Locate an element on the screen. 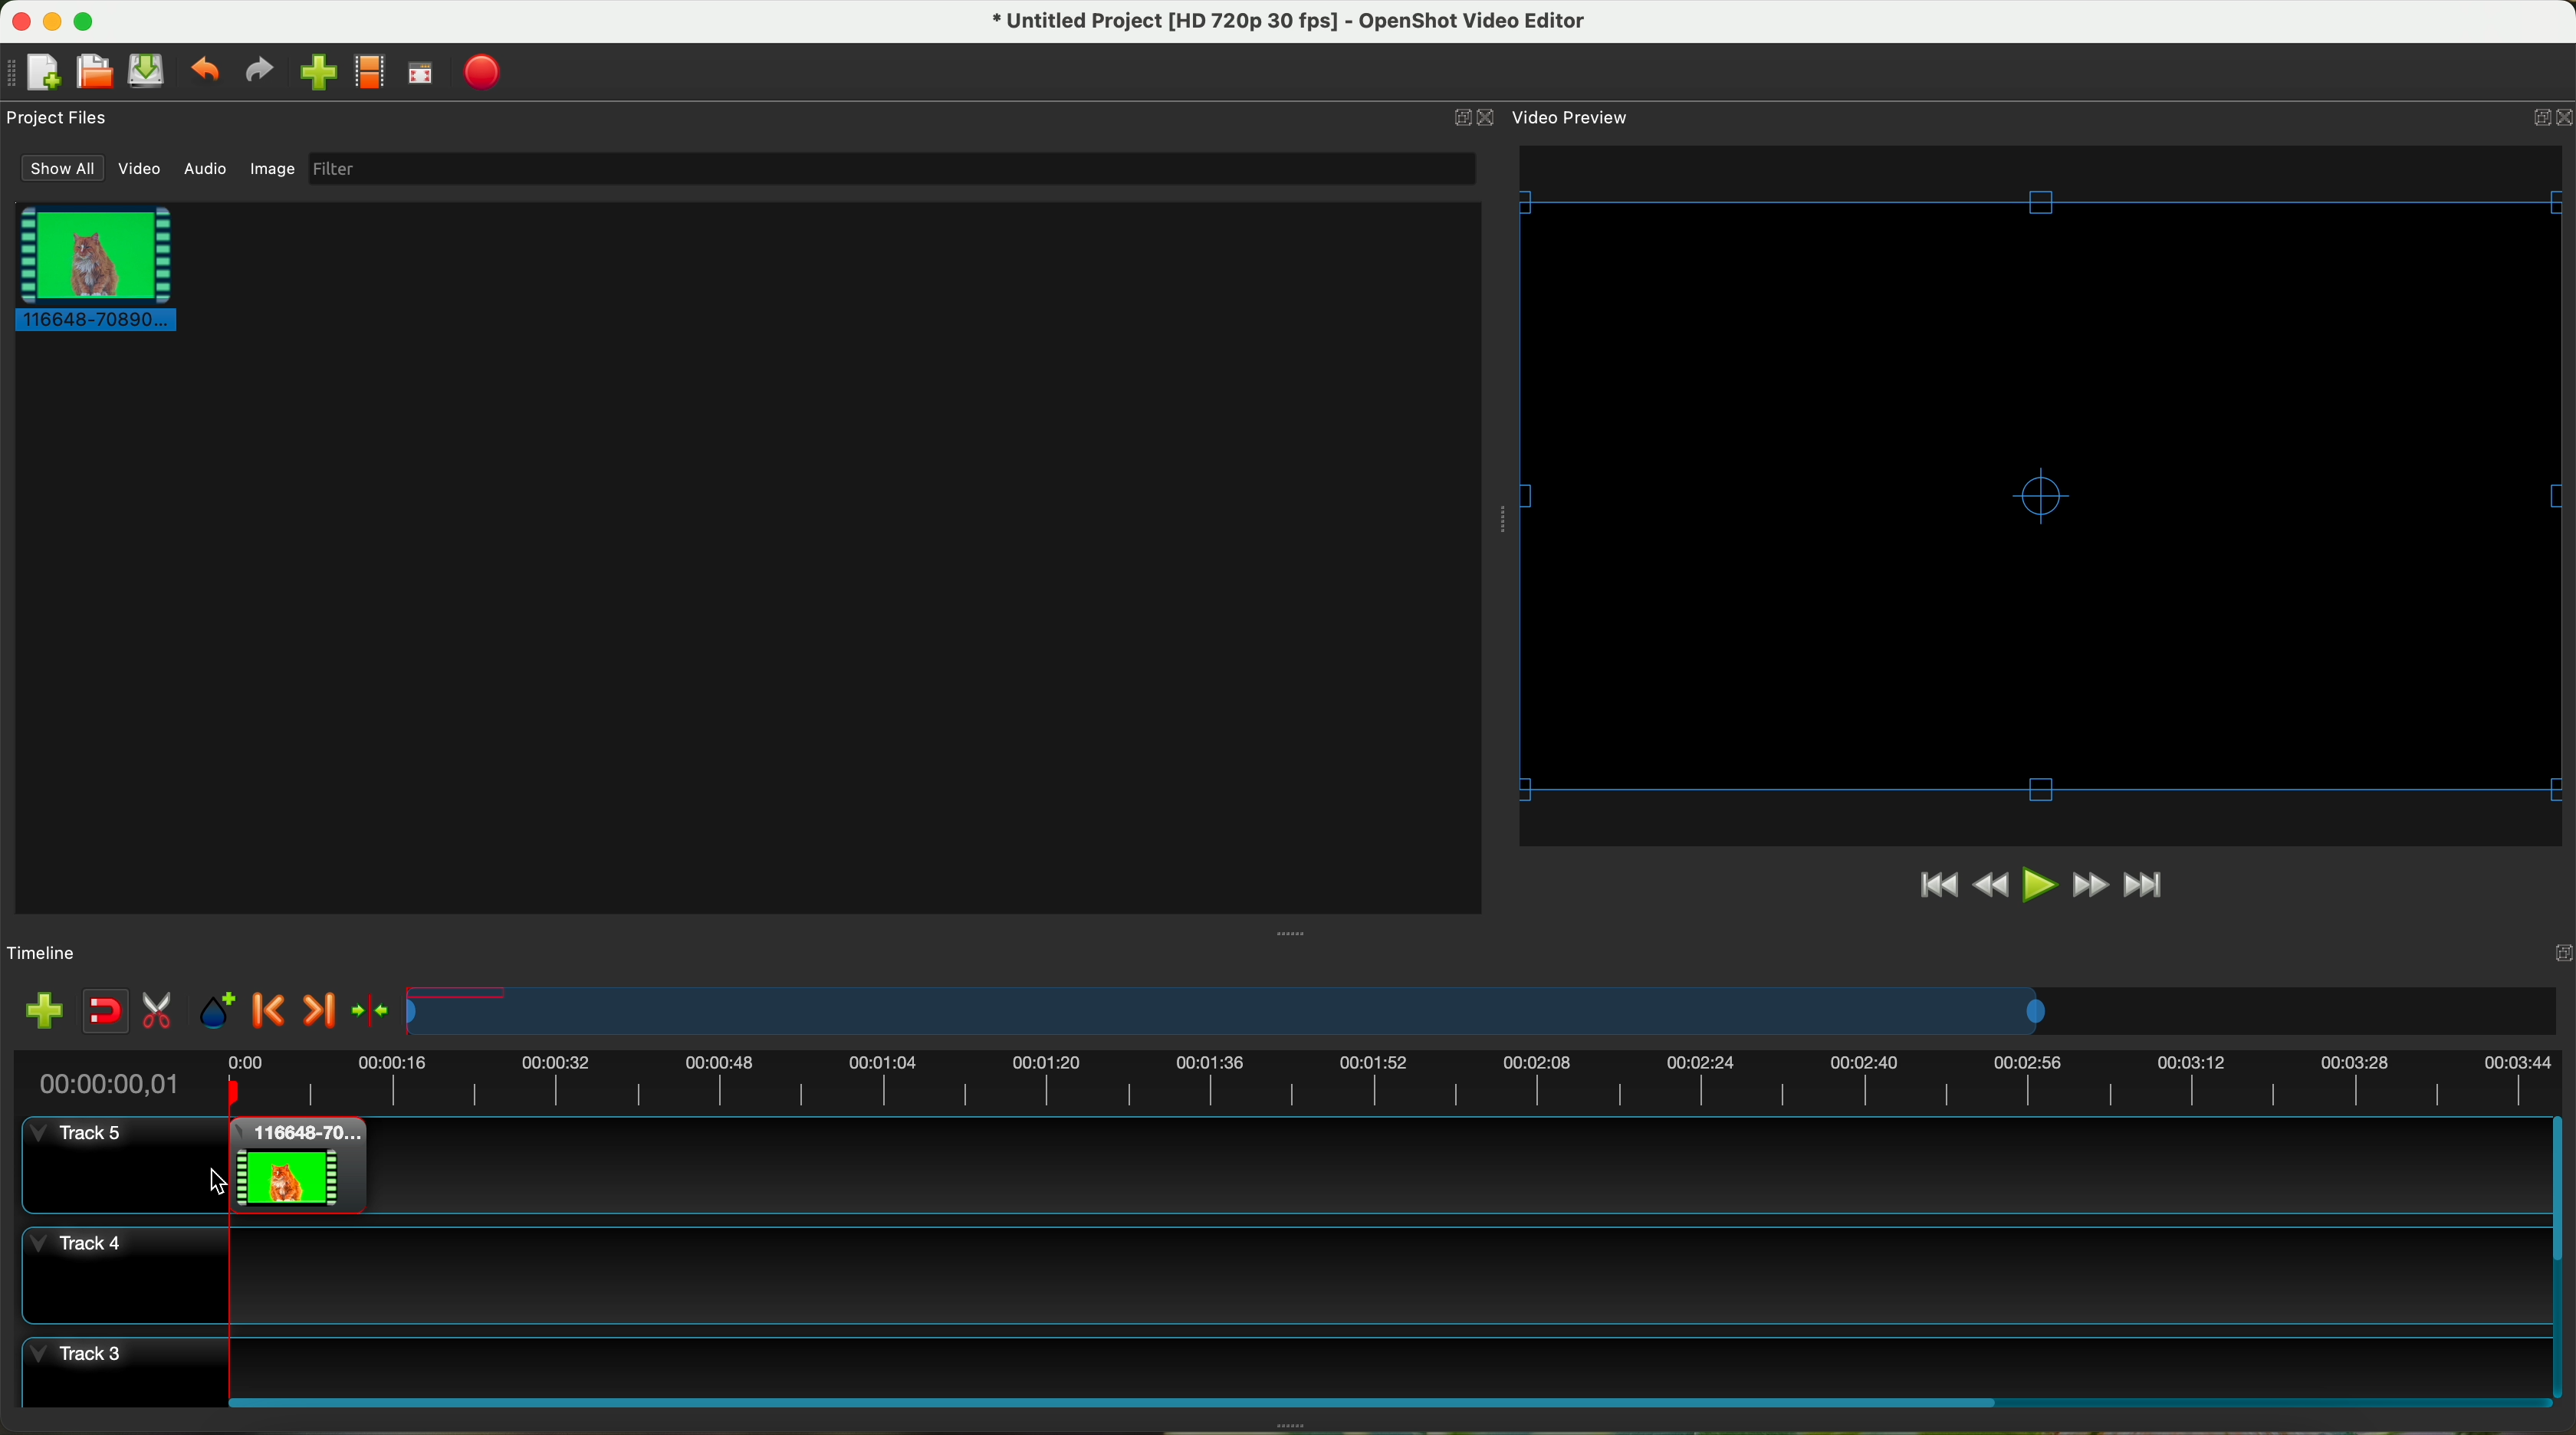  new project is located at coordinates (33, 73).